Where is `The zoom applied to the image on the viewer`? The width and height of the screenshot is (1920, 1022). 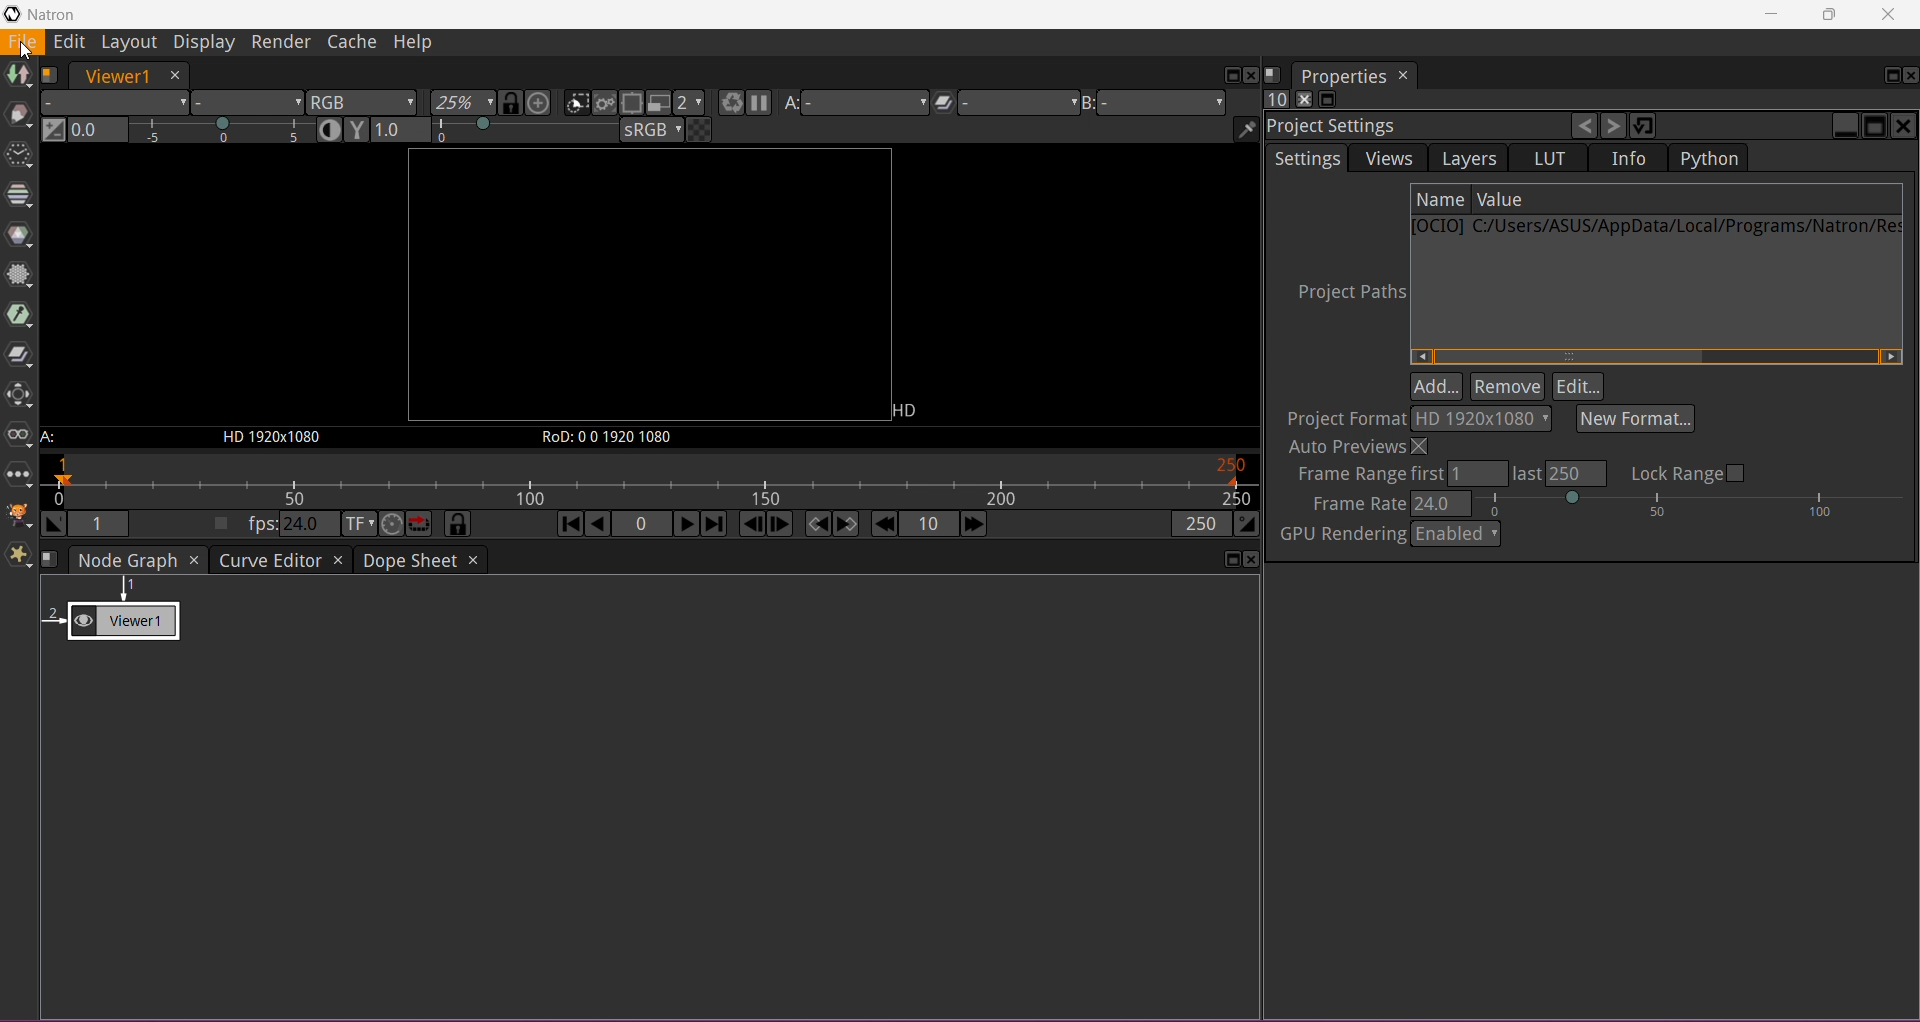
The zoom applied to the image on the viewer is located at coordinates (463, 104).